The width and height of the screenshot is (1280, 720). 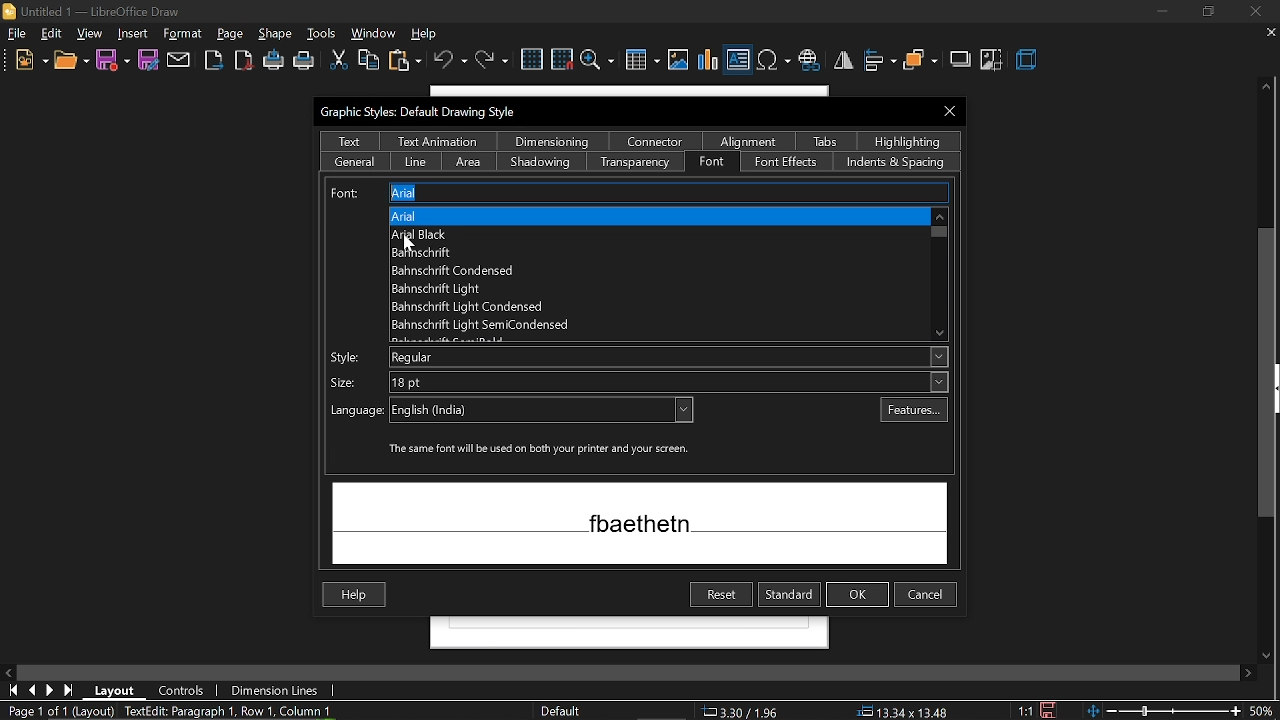 I want to click on Move down, so click(x=1269, y=655).